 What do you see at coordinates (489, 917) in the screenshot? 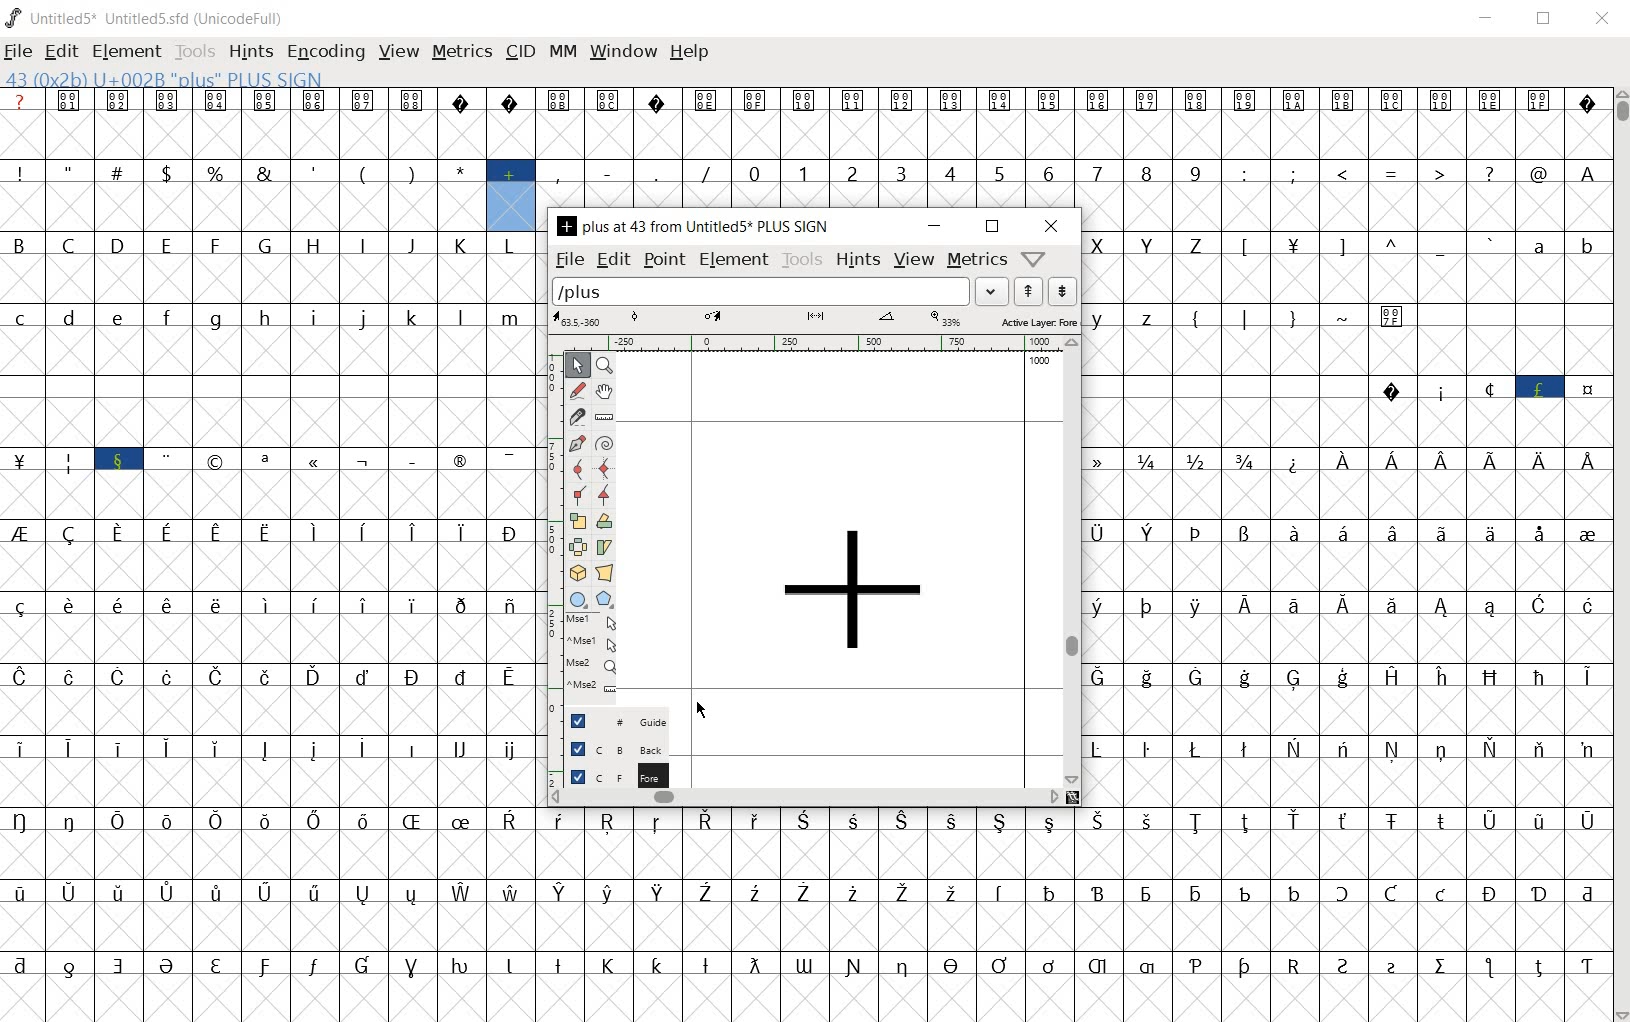
I see `accented letters` at bounding box center [489, 917].